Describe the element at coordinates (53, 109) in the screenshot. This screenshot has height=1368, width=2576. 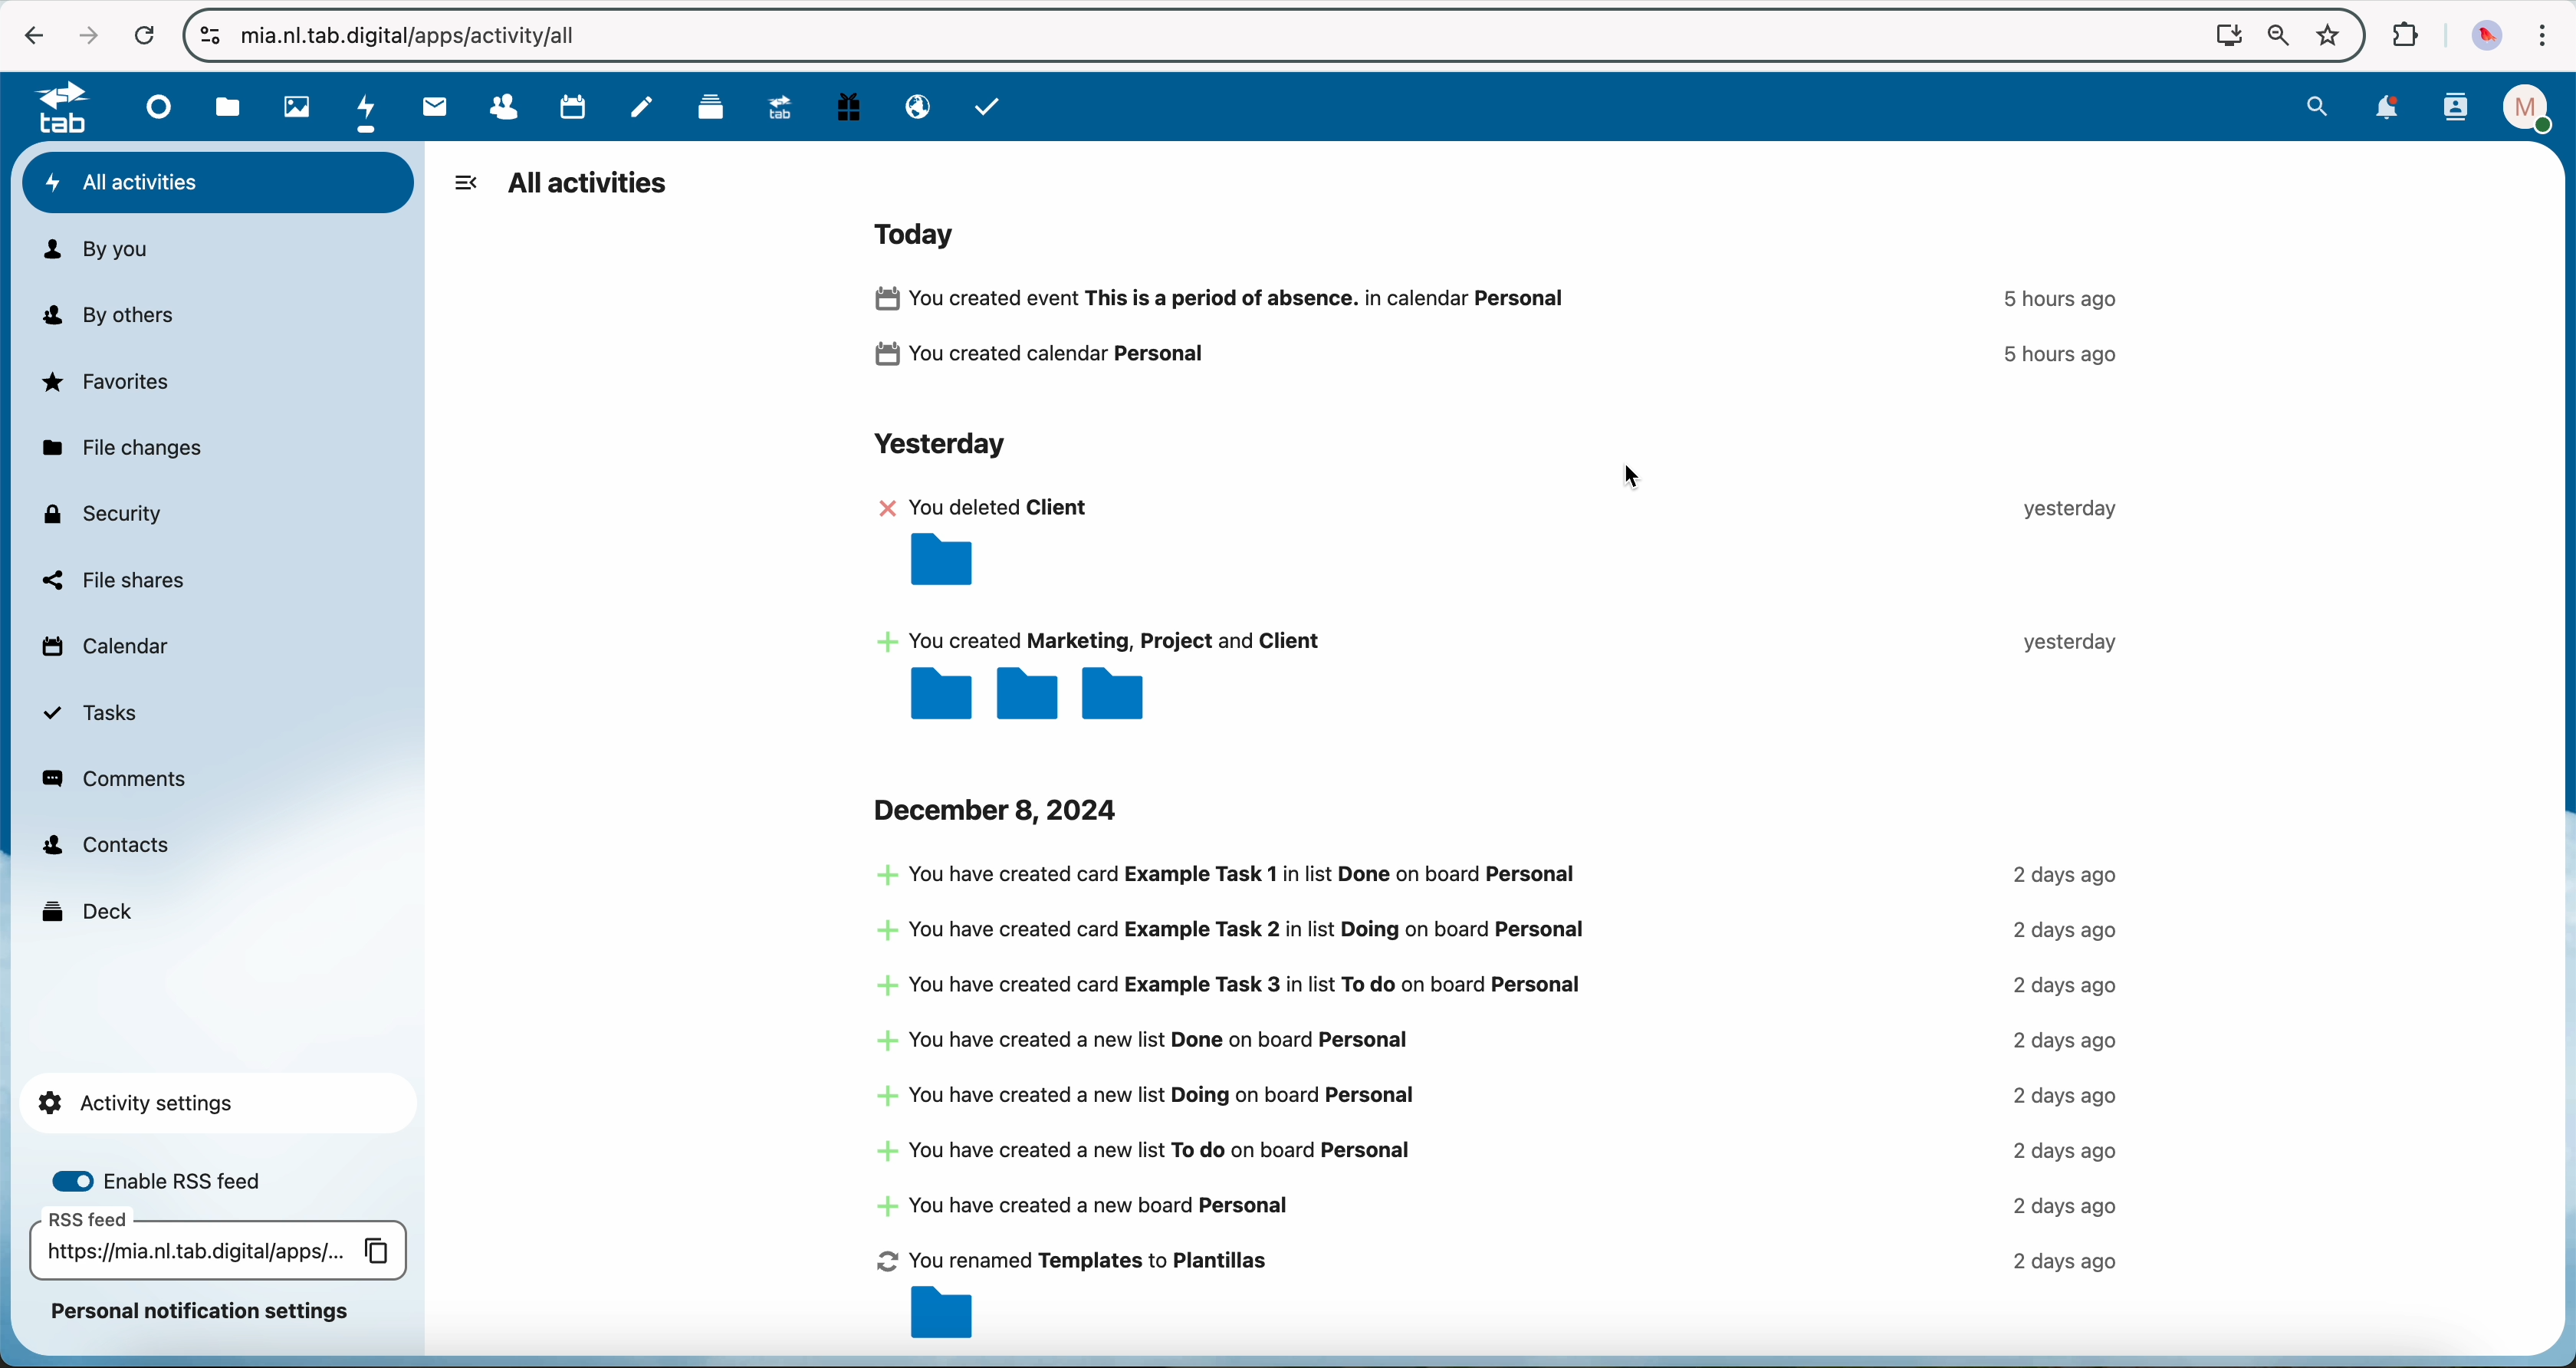
I see `tab logo` at that location.